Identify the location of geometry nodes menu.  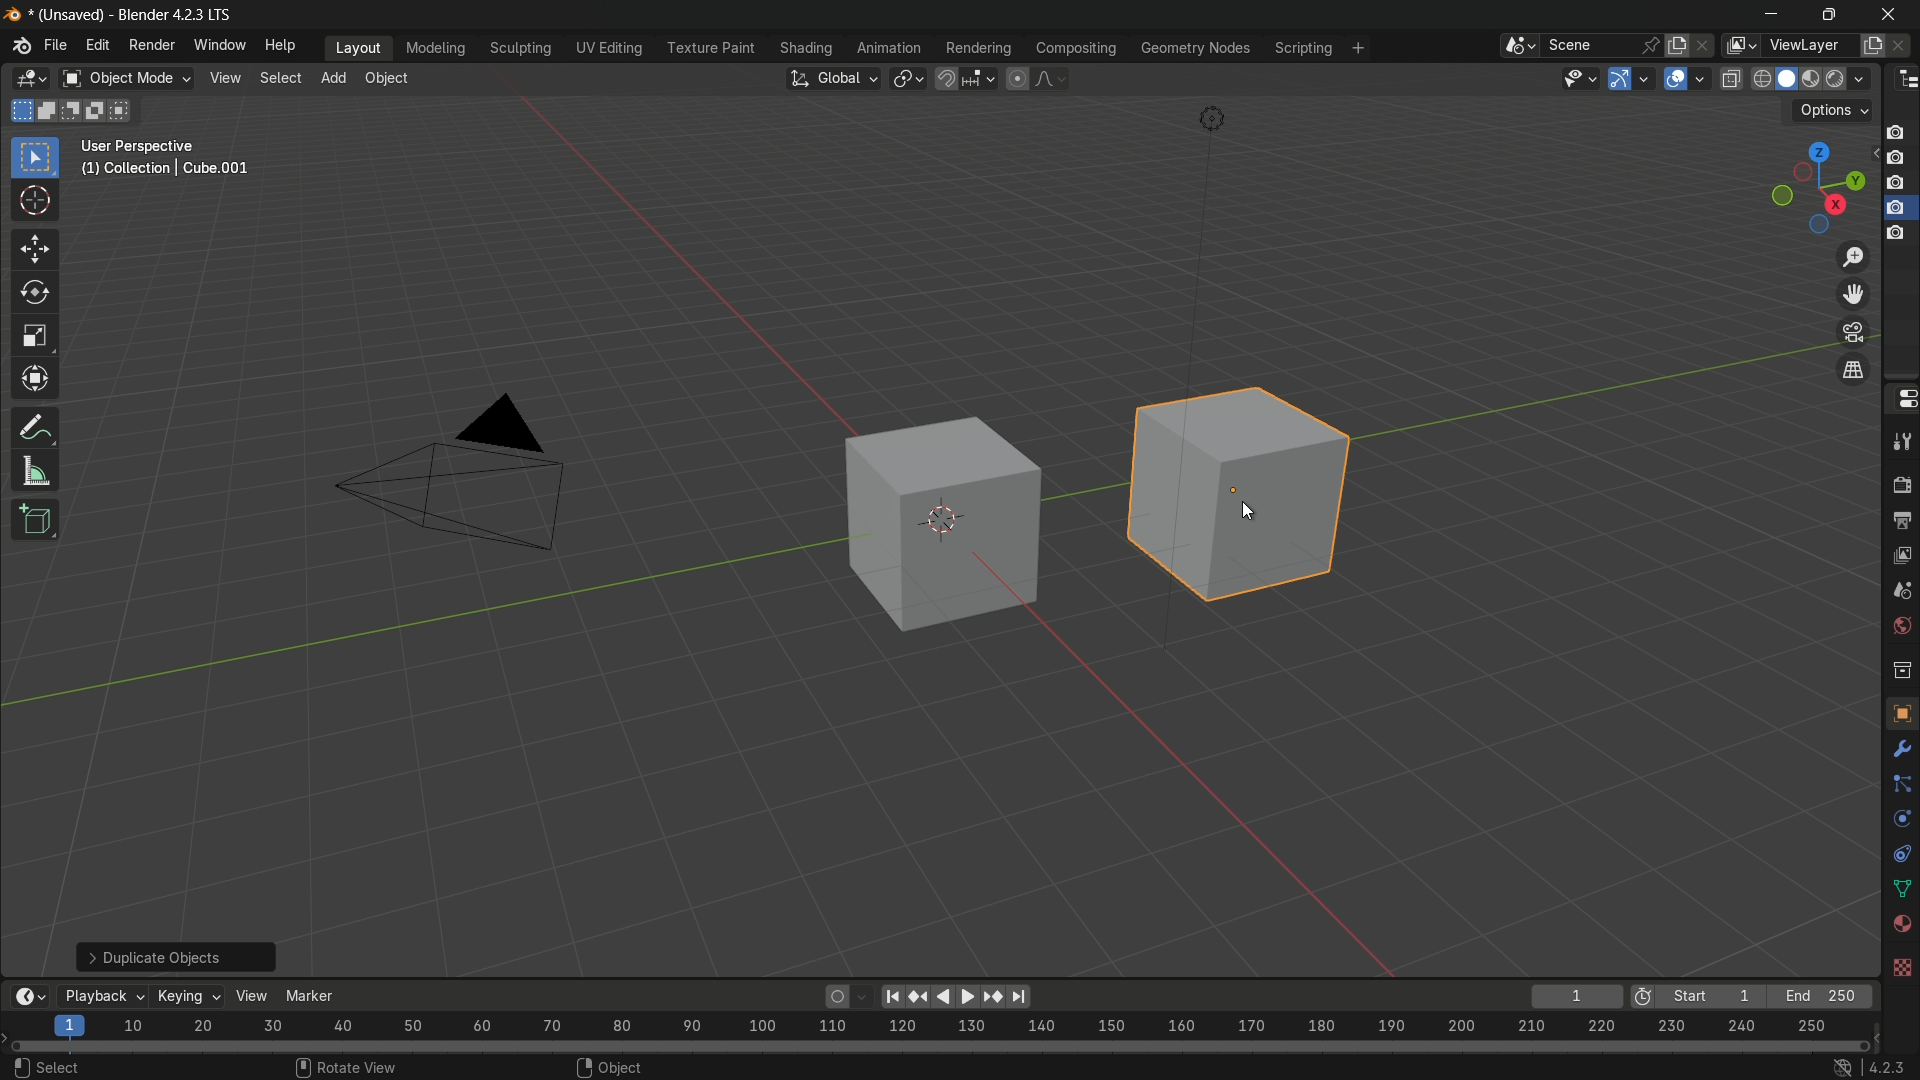
(1197, 50).